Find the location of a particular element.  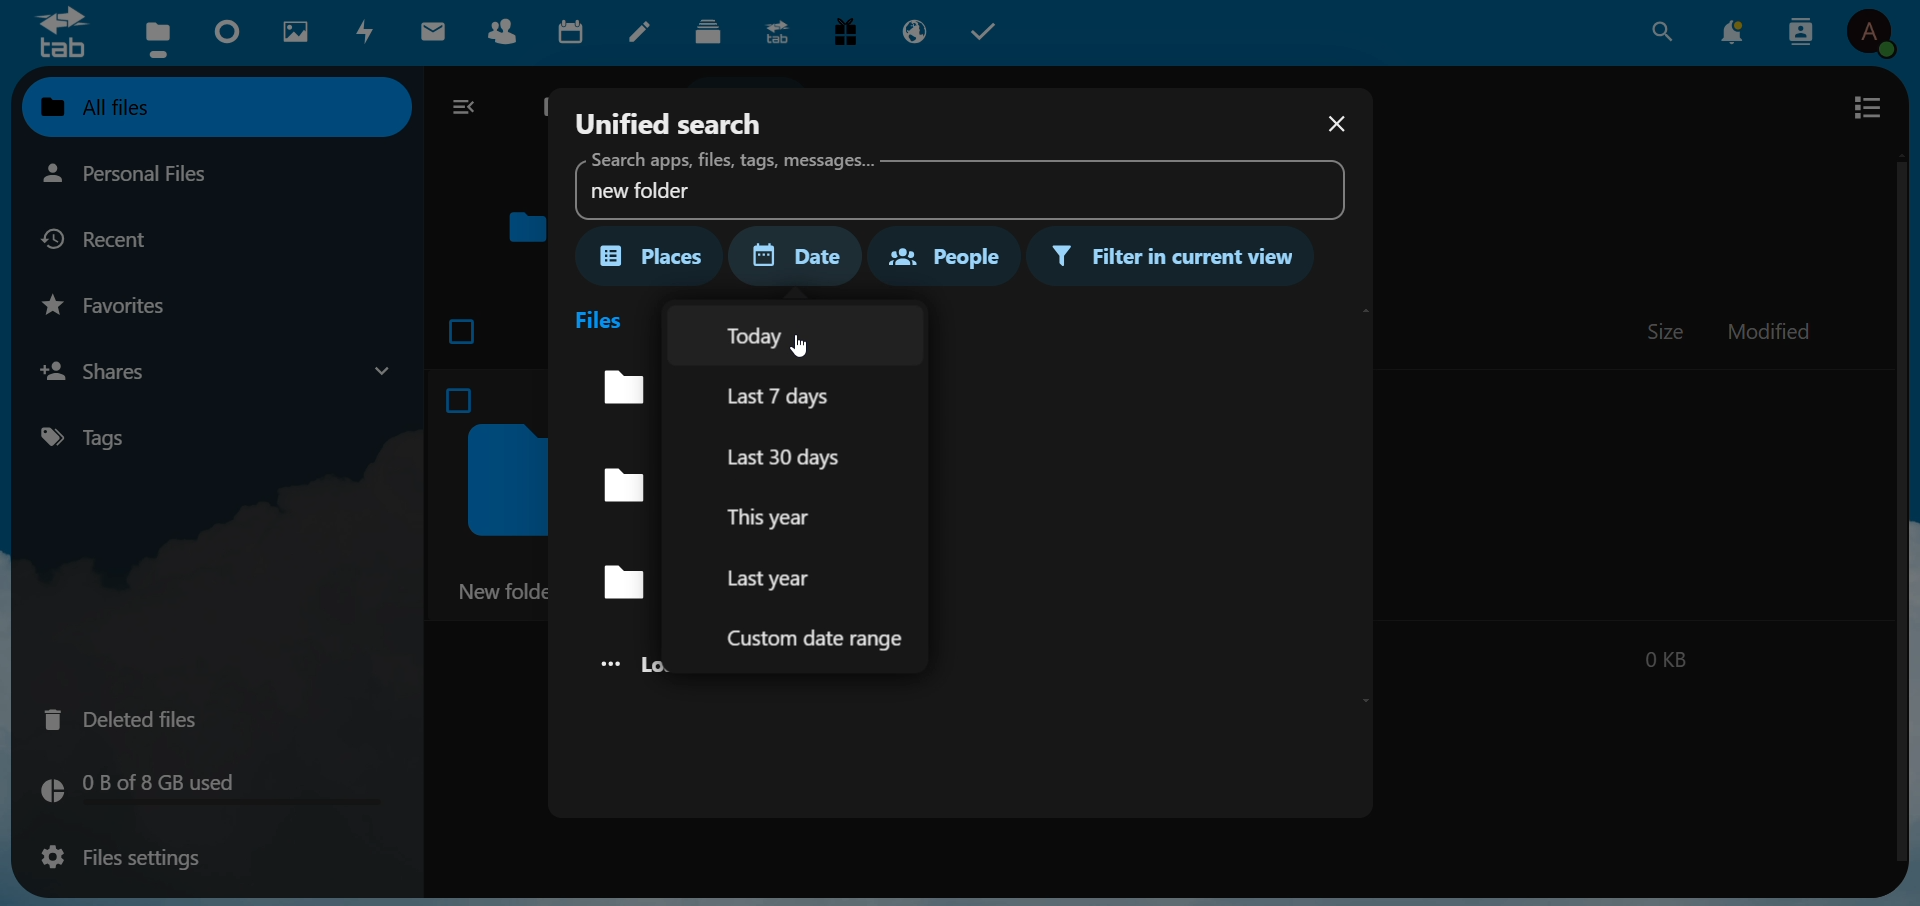

personal is located at coordinates (169, 175).